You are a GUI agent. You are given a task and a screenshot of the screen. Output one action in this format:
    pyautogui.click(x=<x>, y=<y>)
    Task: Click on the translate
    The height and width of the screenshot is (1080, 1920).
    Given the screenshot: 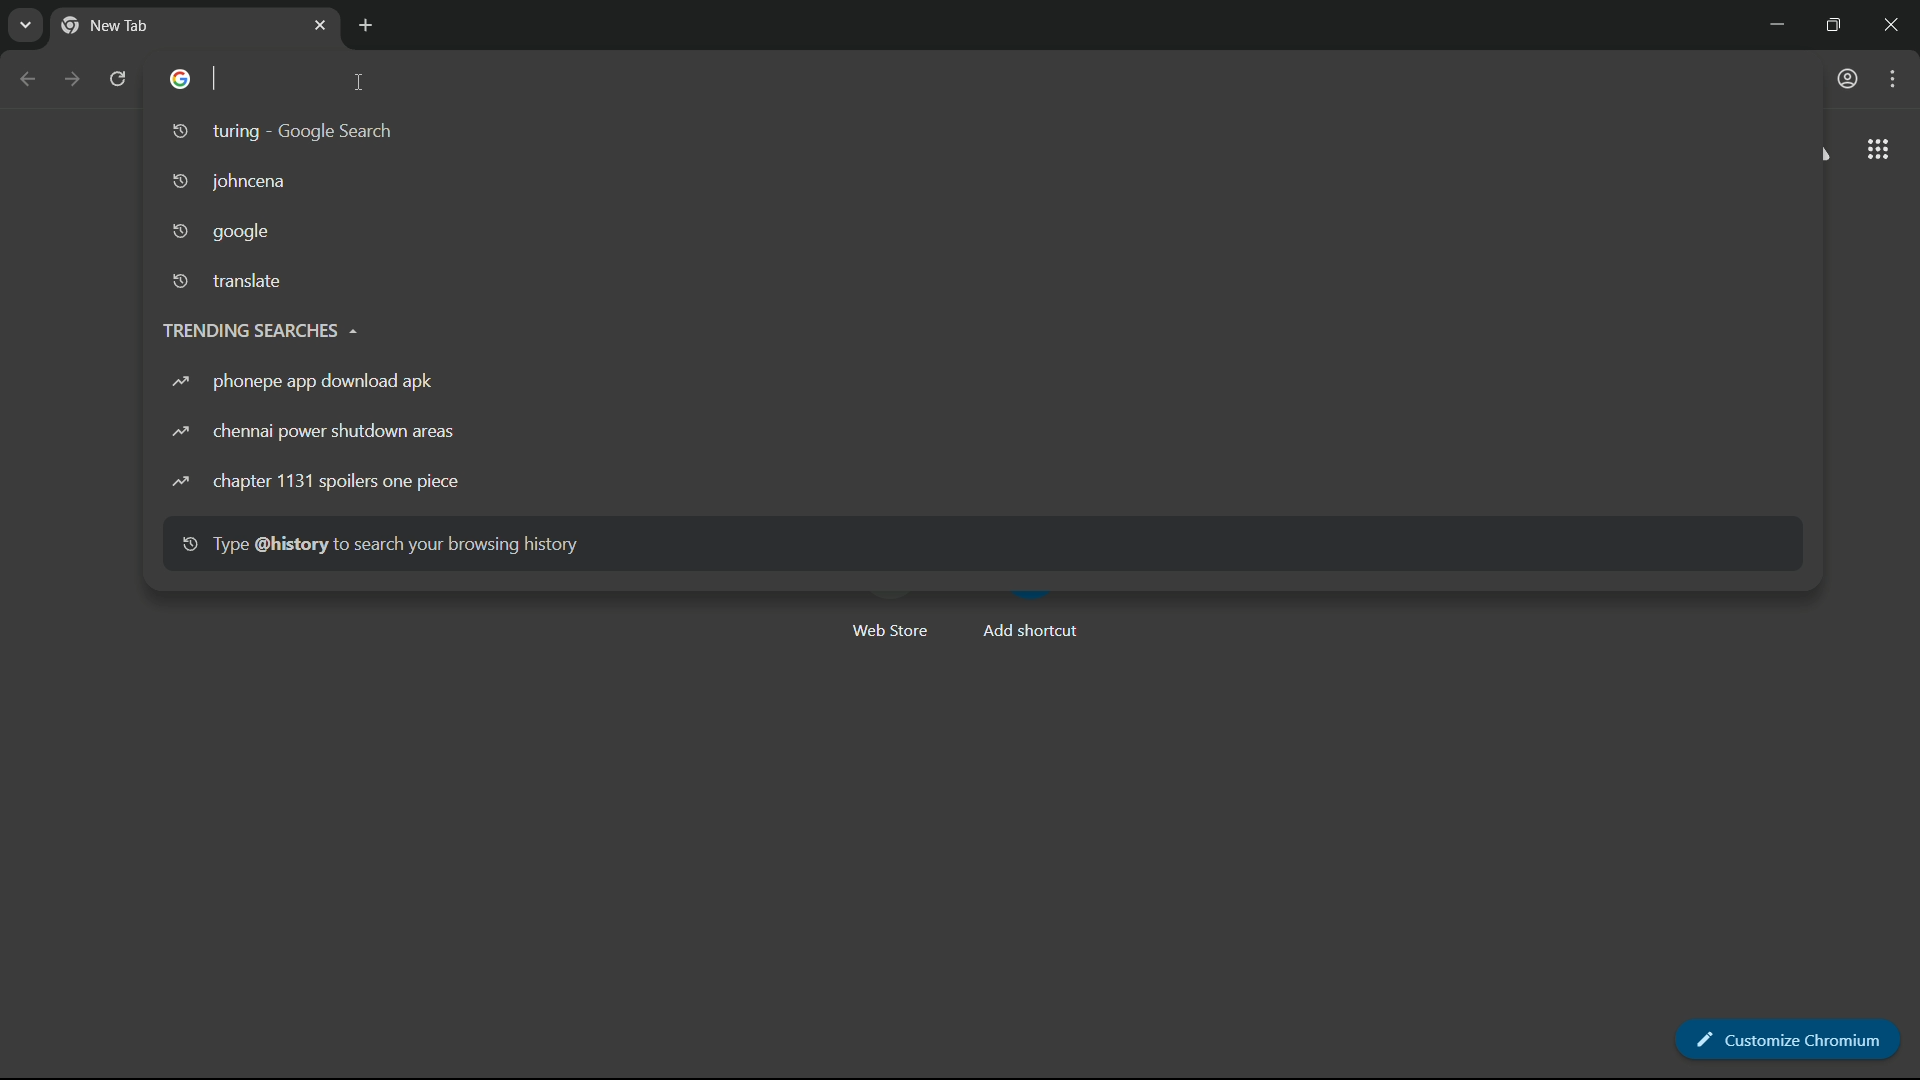 What is the action you would take?
    pyautogui.click(x=229, y=283)
    